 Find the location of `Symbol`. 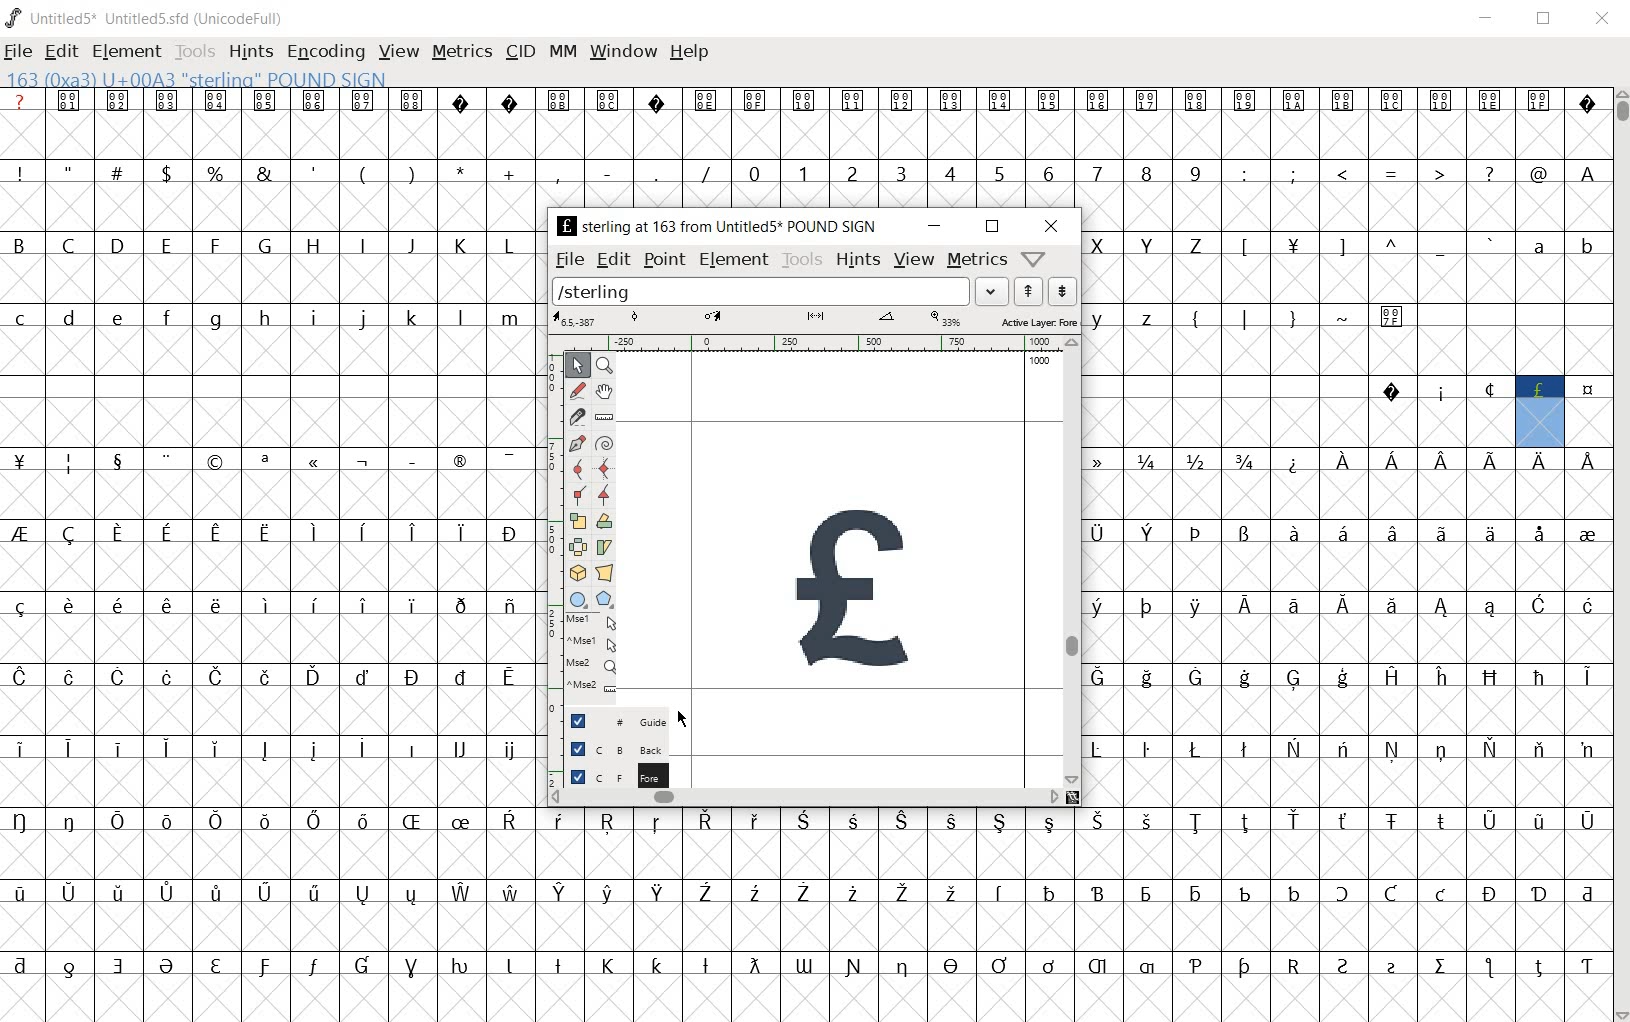

Symbol is located at coordinates (557, 964).